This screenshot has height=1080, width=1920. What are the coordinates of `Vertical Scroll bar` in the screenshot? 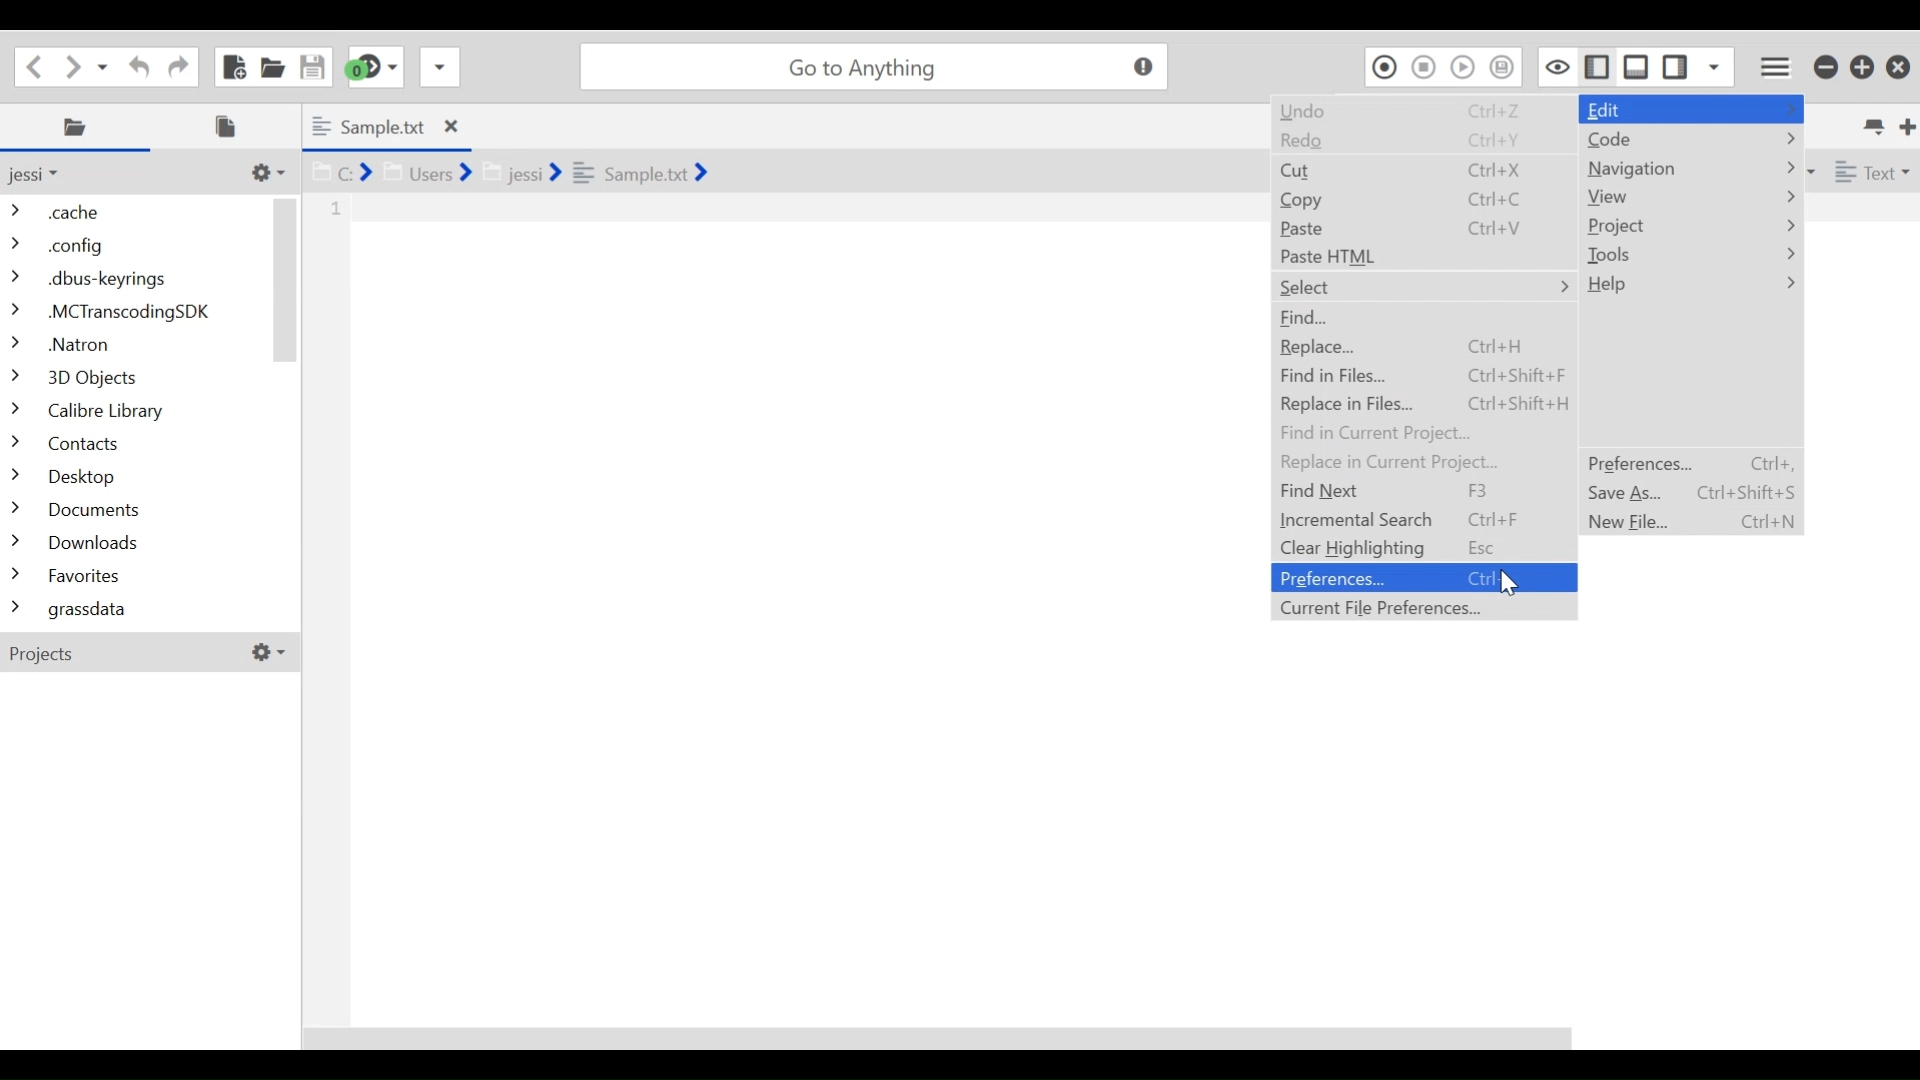 It's located at (286, 279).